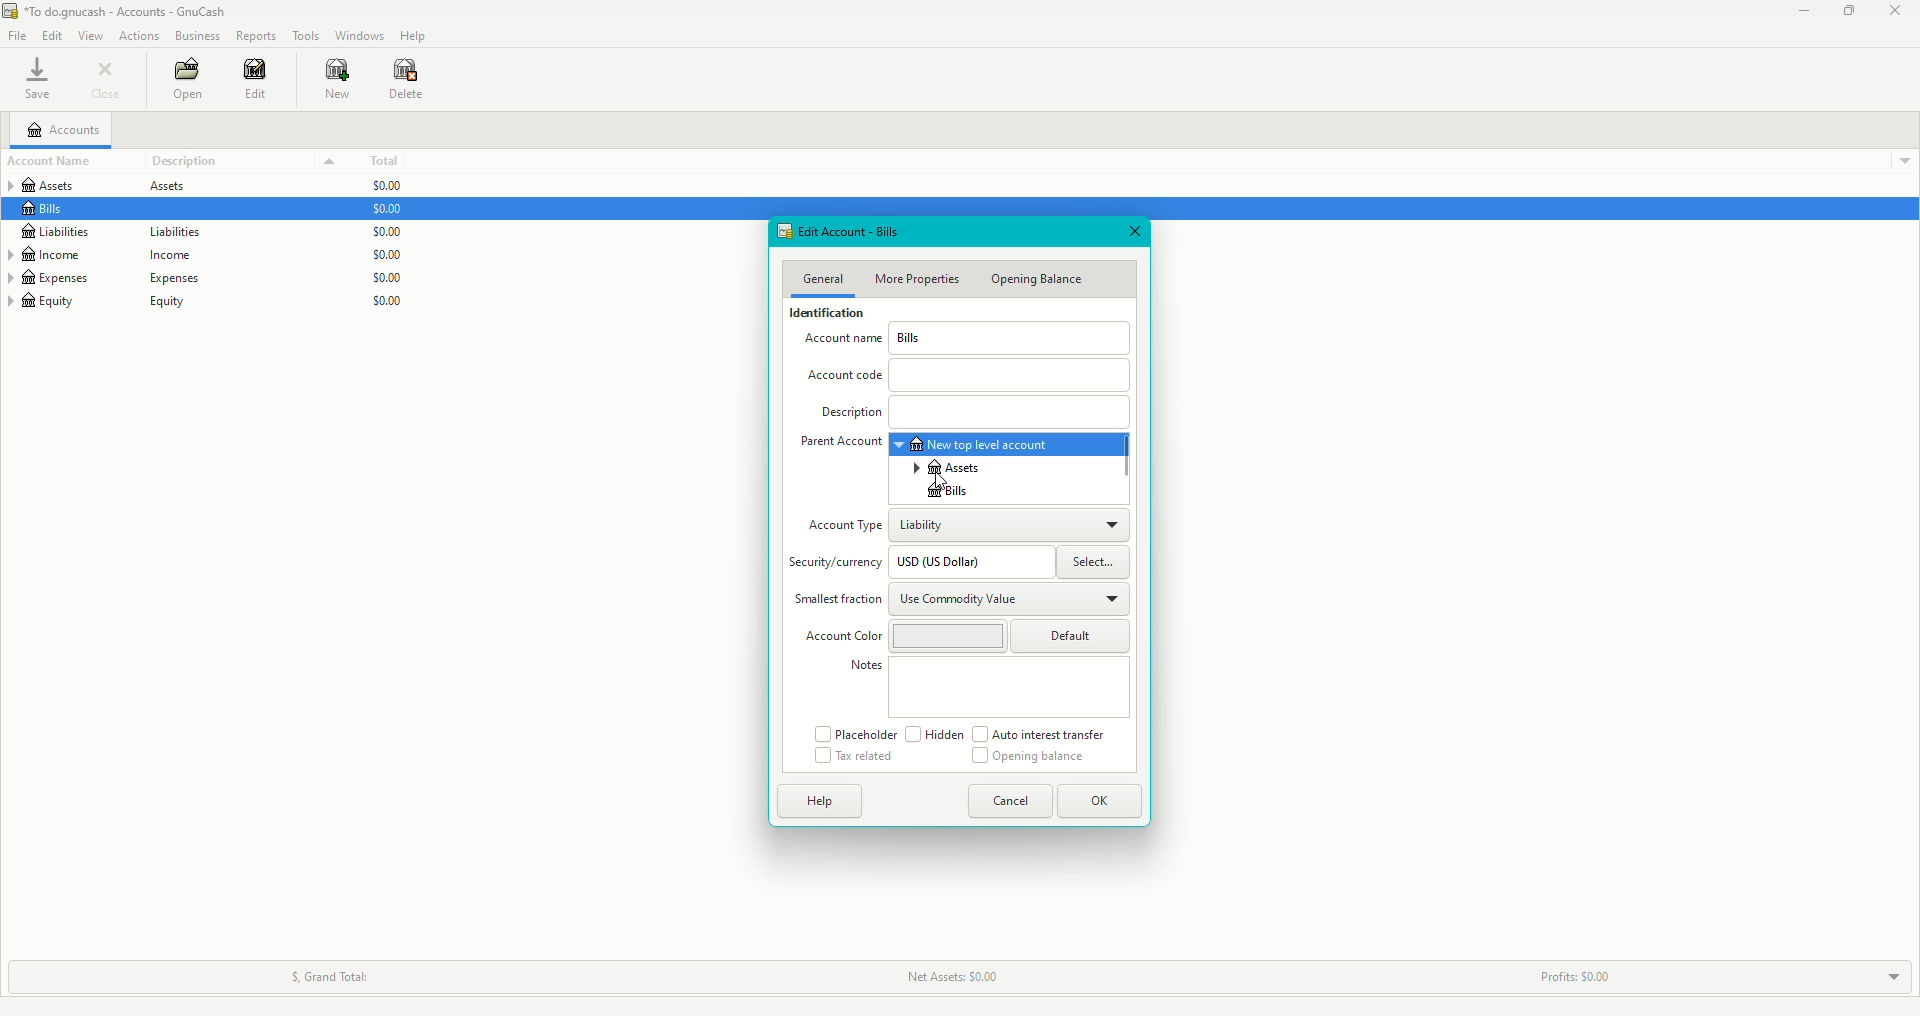  What do you see at coordinates (854, 756) in the screenshot?
I see `Tax related` at bounding box center [854, 756].